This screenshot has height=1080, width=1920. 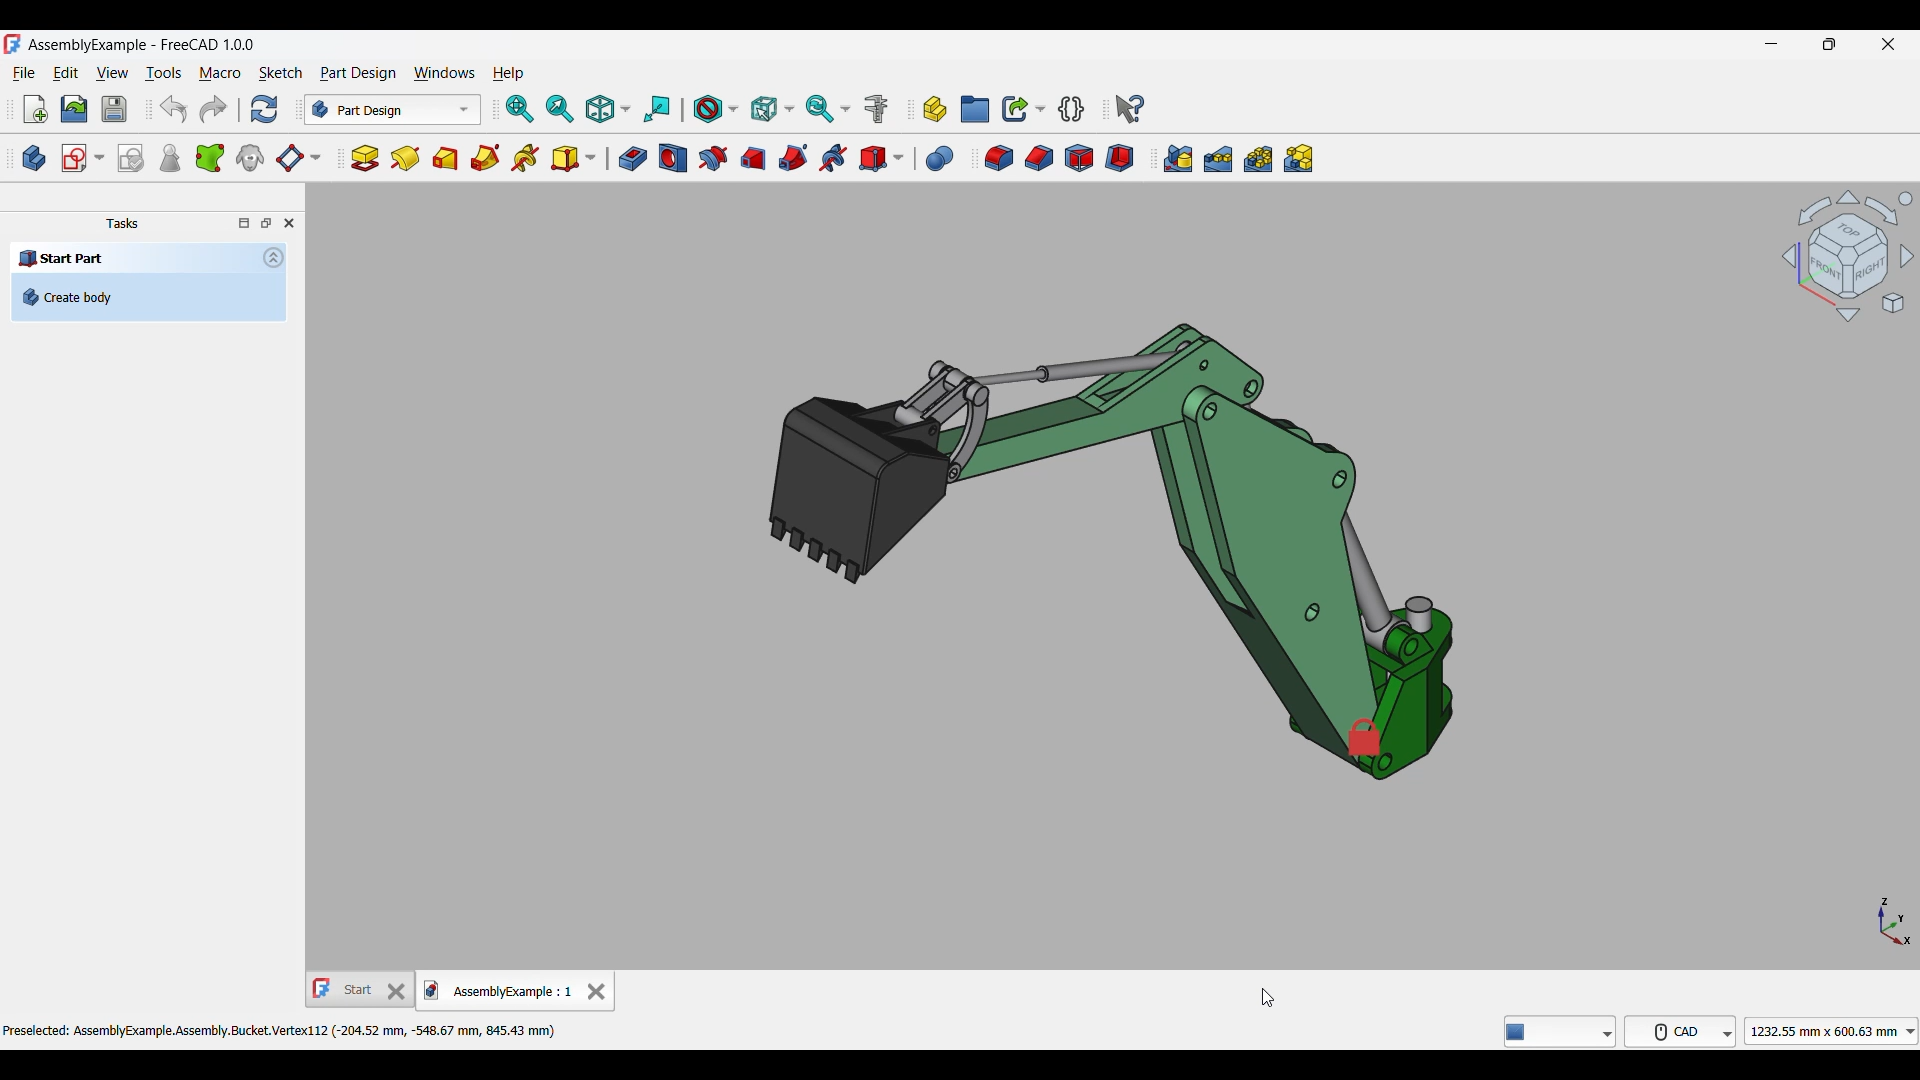 What do you see at coordinates (1023, 109) in the screenshot?
I see `Make link options` at bounding box center [1023, 109].